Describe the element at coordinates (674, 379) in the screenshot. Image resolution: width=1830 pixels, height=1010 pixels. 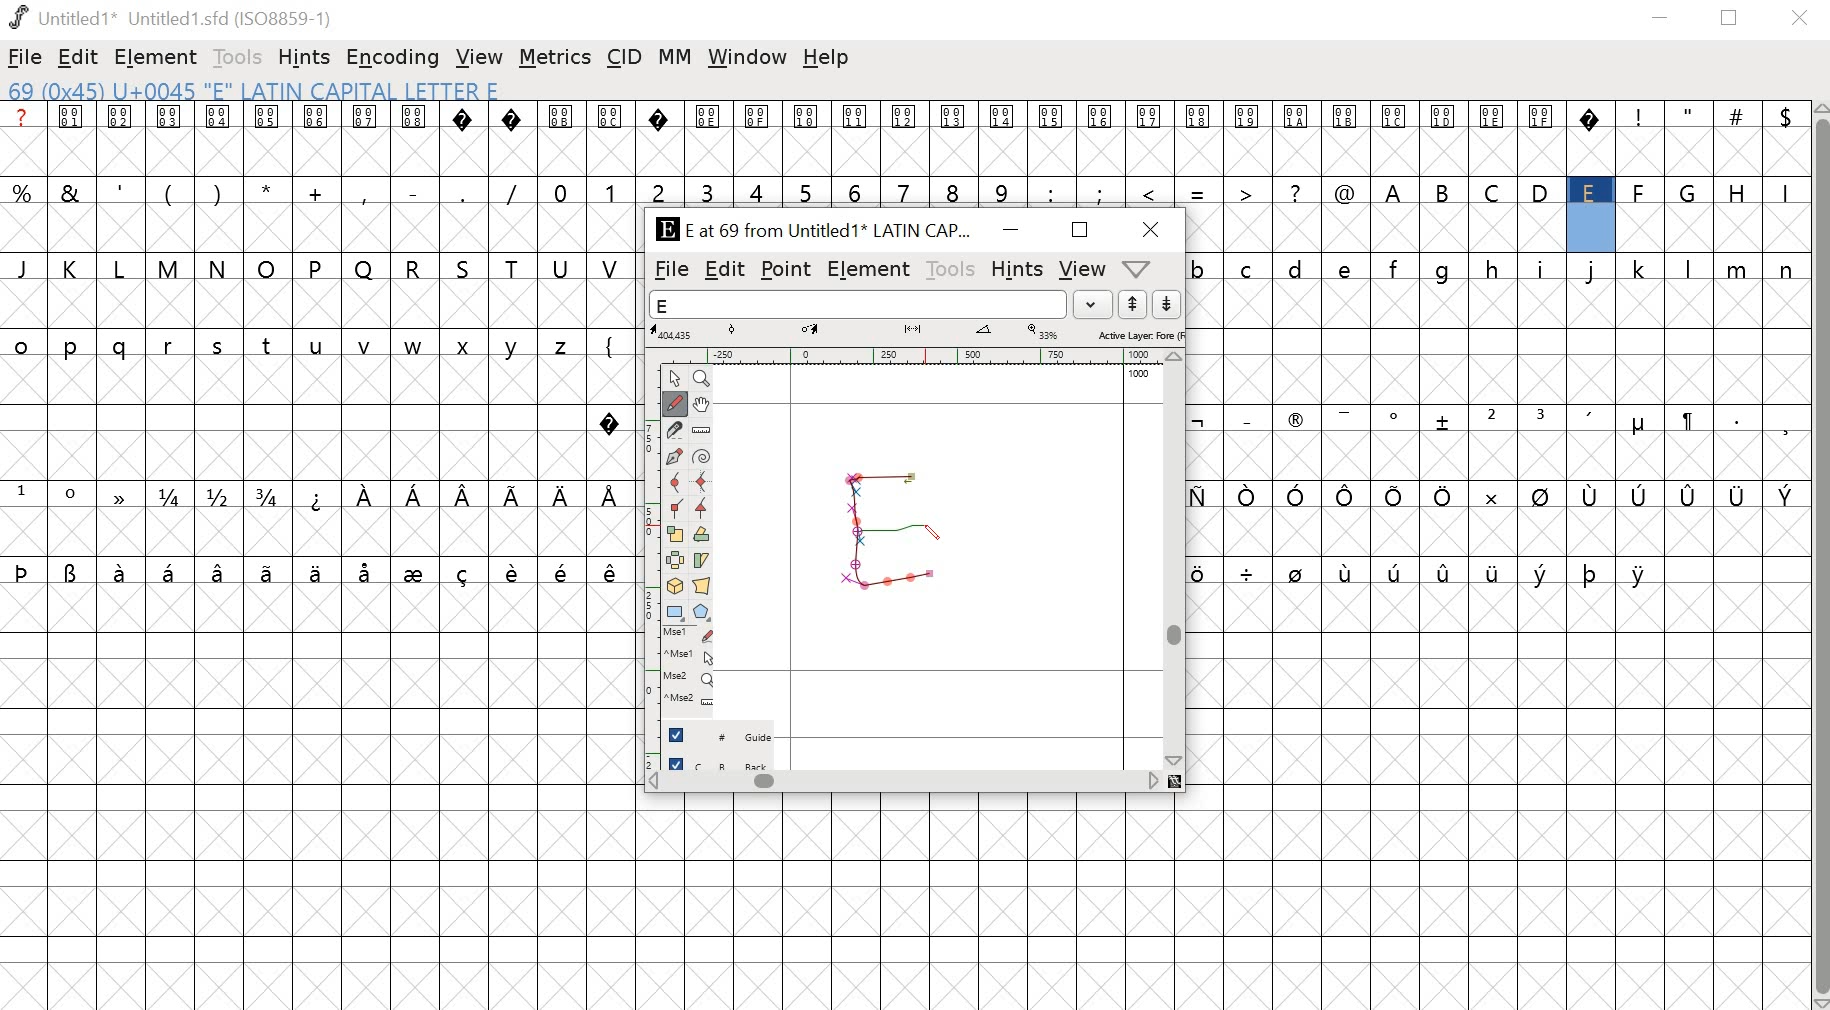
I see `Point` at that location.